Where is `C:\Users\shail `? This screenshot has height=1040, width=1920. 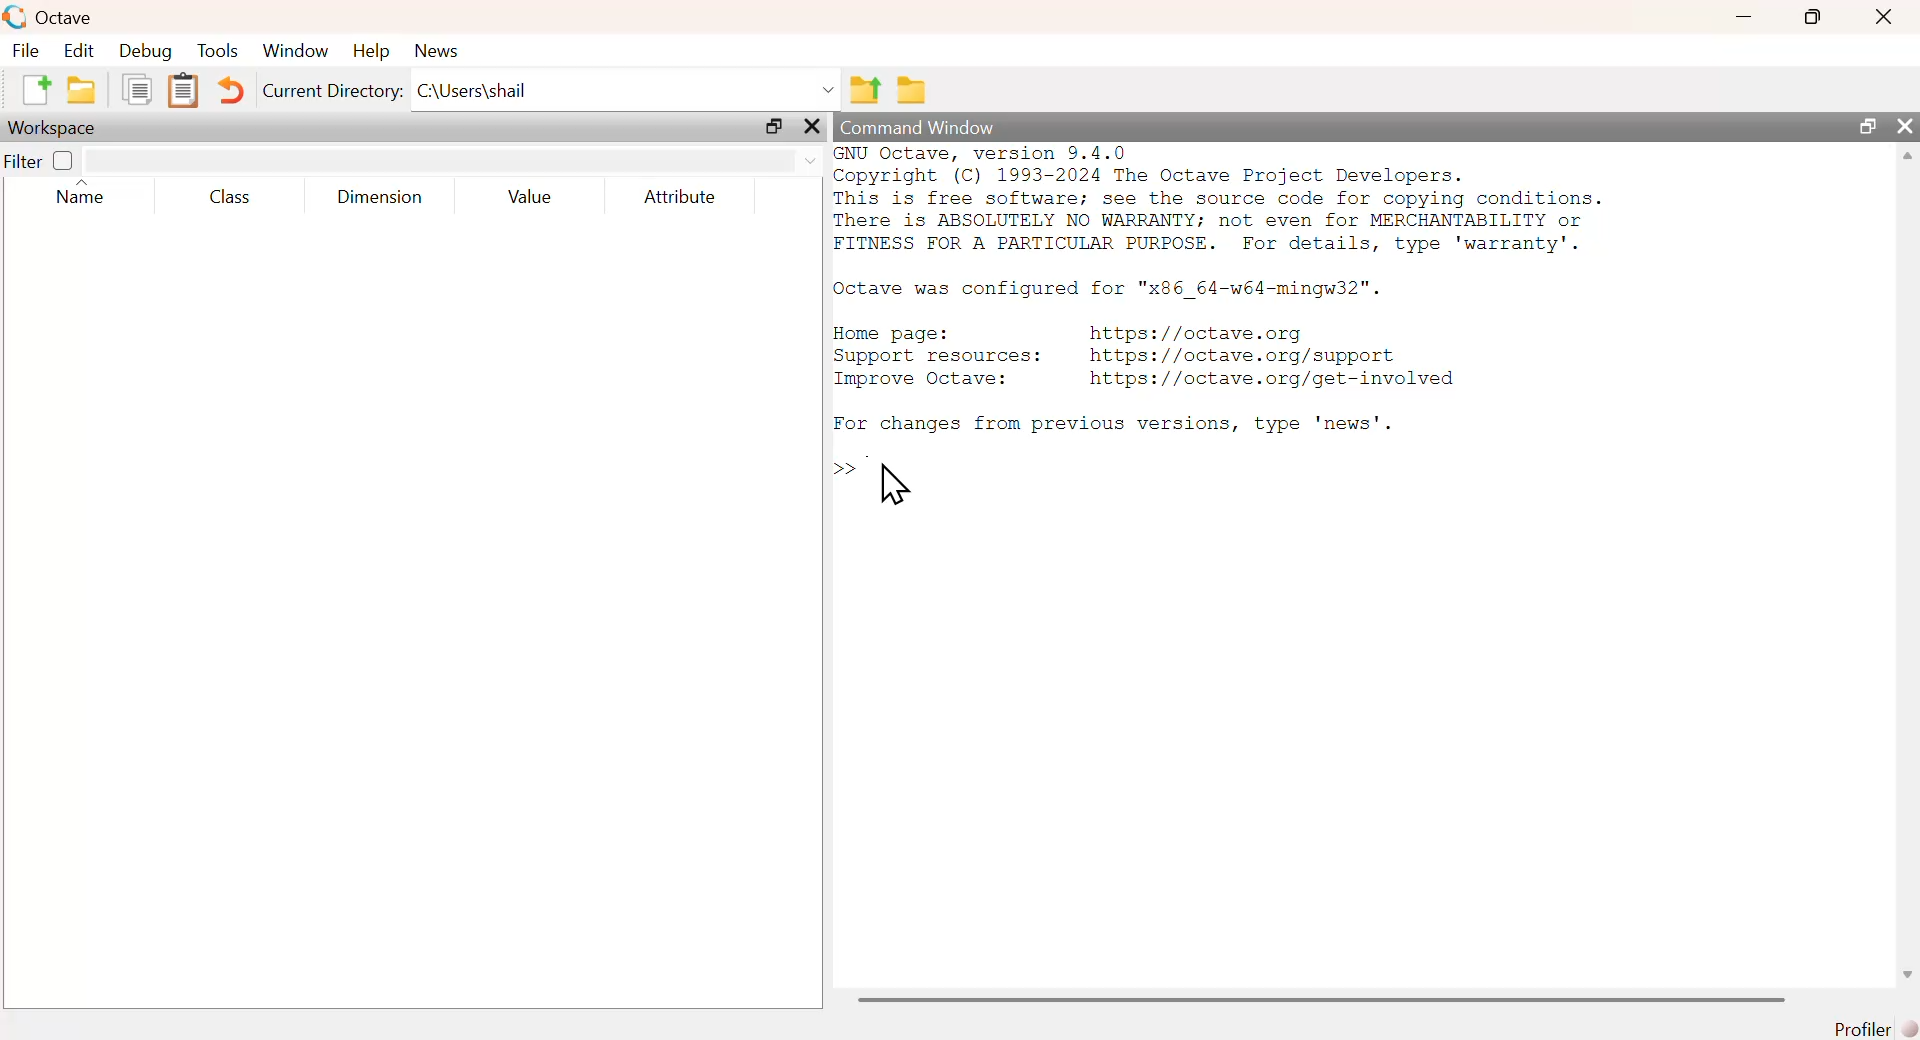
C:\Users\shail  is located at coordinates (626, 85).